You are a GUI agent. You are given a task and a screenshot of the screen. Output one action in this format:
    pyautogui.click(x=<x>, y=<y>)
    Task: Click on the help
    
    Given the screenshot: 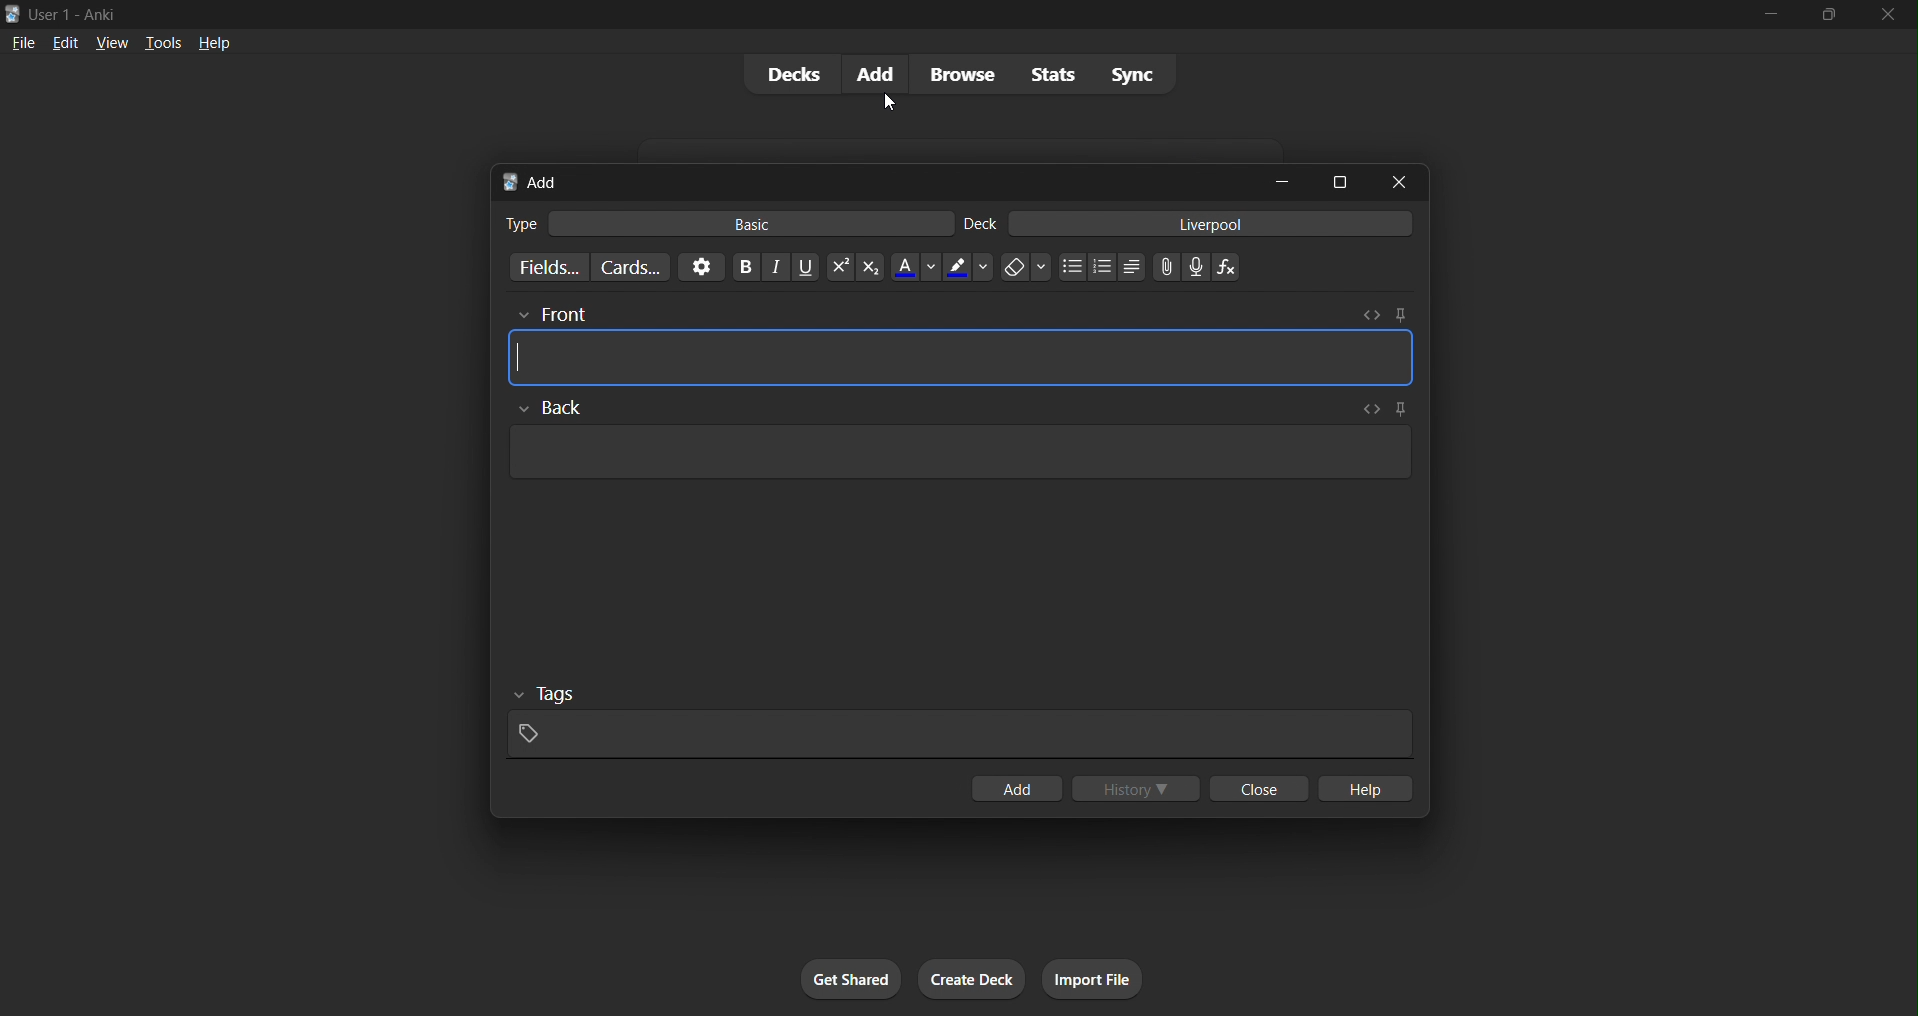 What is the action you would take?
    pyautogui.click(x=1368, y=788)
    